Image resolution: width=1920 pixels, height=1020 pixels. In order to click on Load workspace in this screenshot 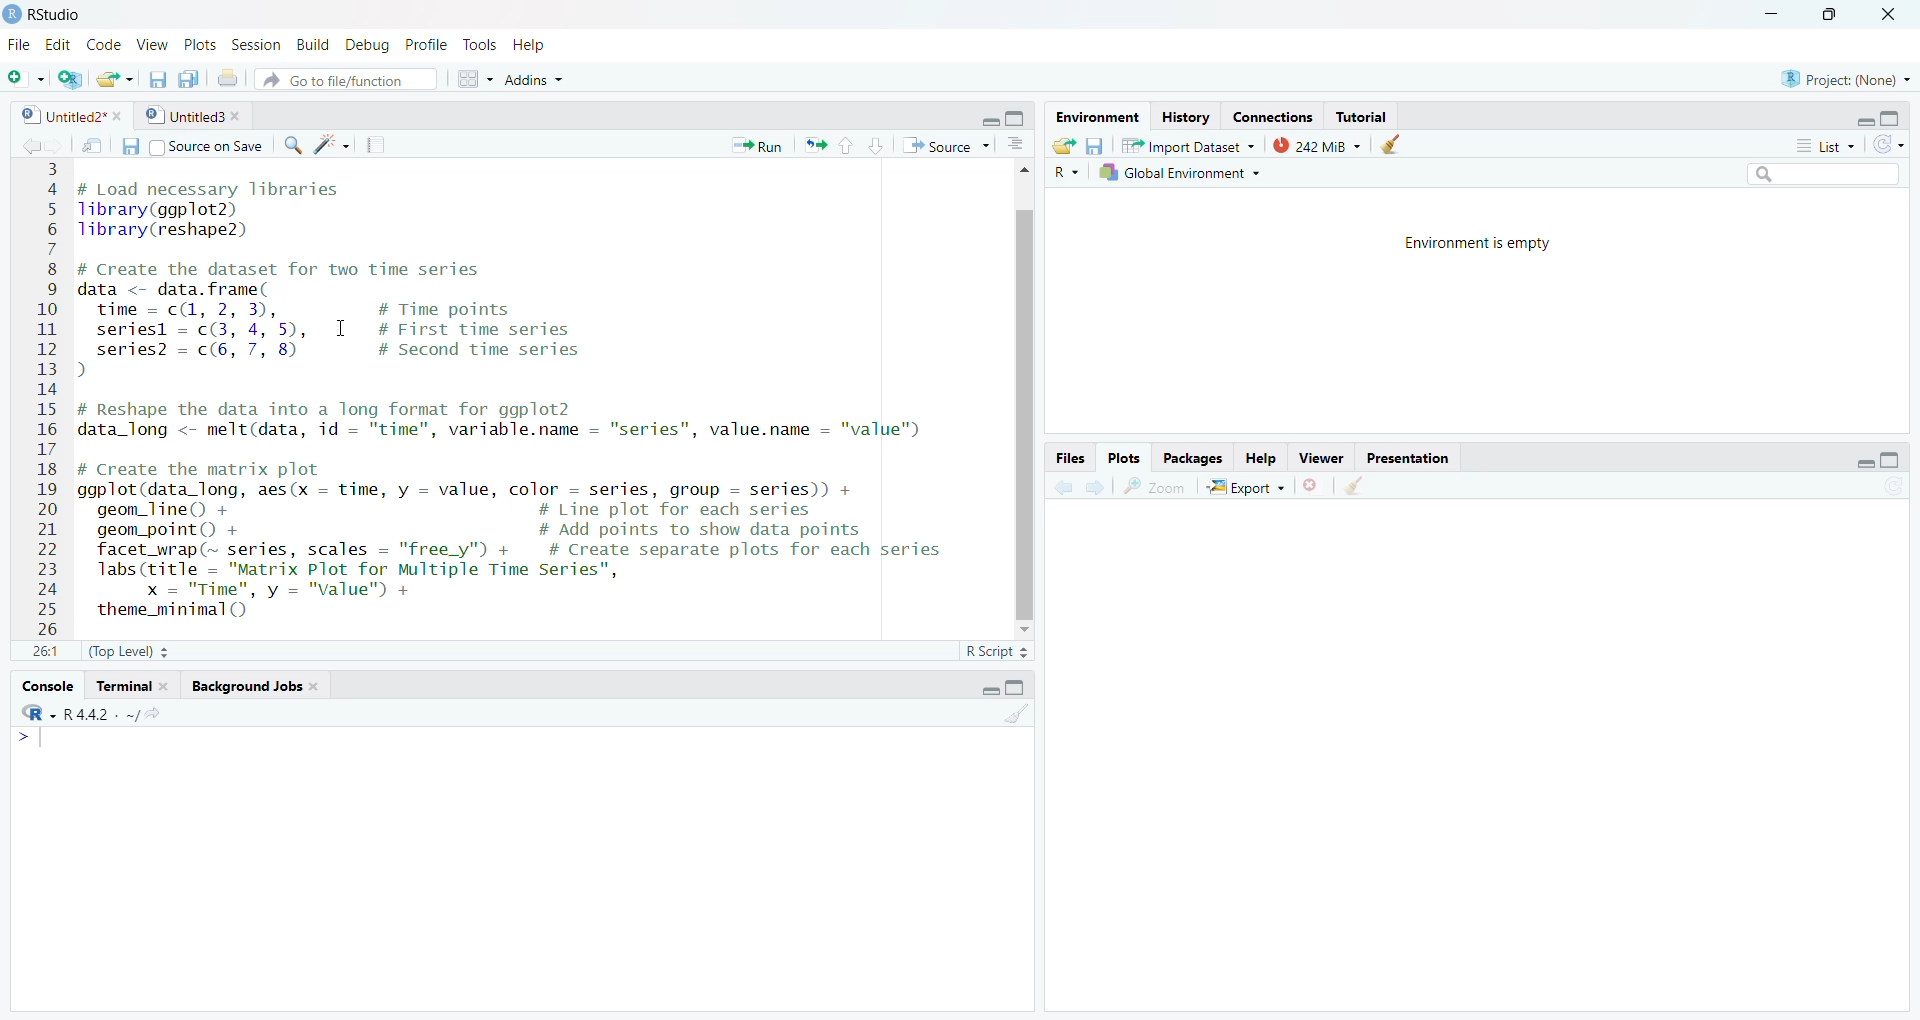, I will do `click(1064, 144)`.